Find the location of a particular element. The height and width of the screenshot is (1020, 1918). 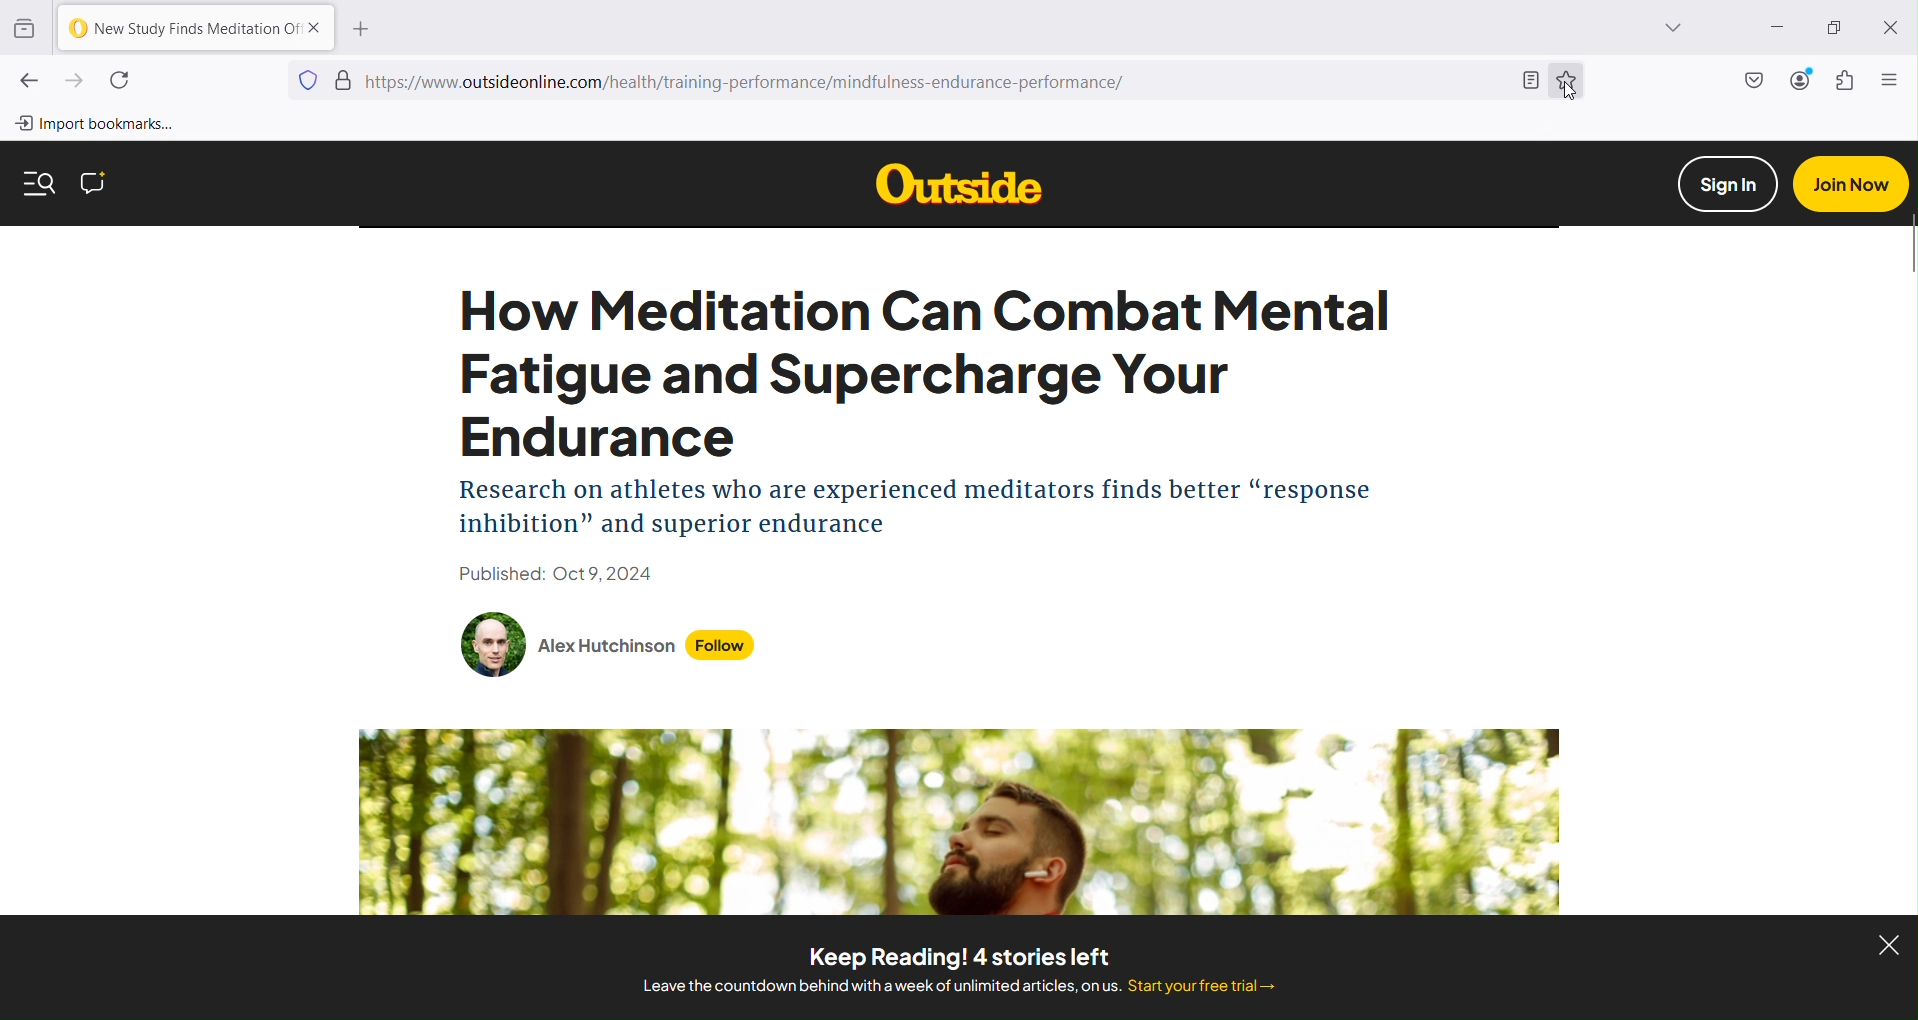

Save to Pocket is located at coordinates (1751, 82).